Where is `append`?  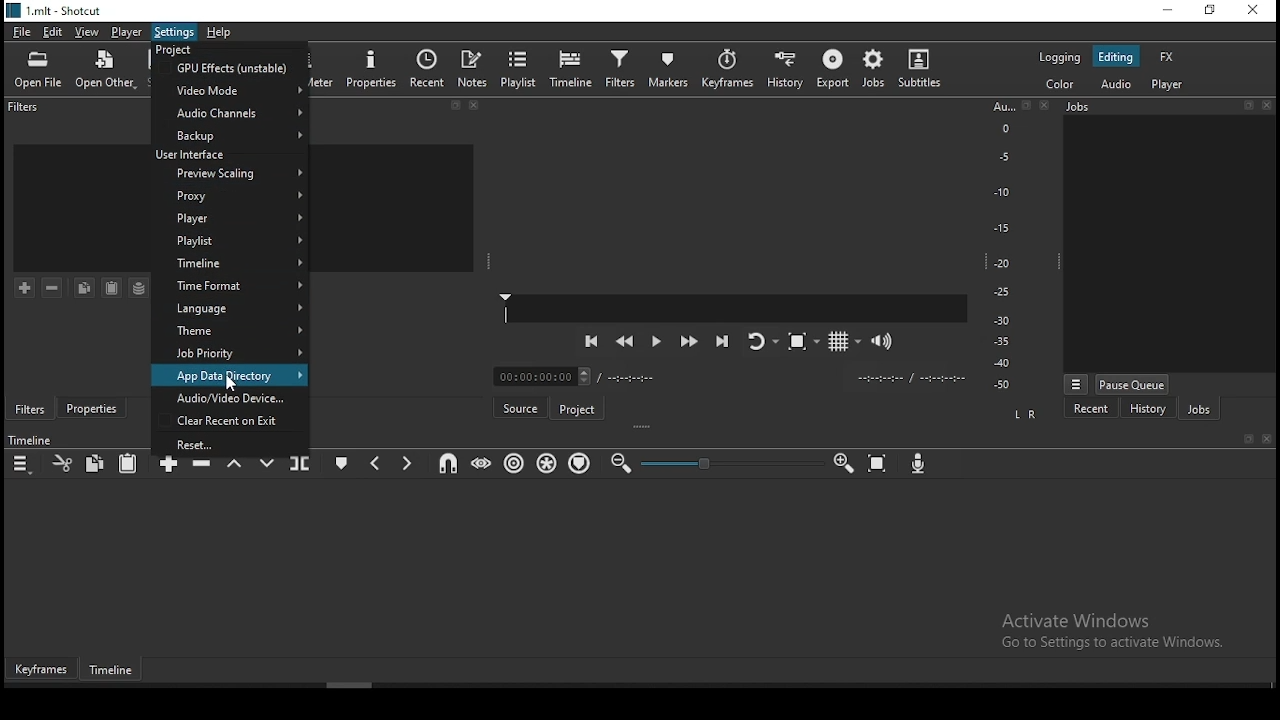
append is located at coordinates (165, 471).